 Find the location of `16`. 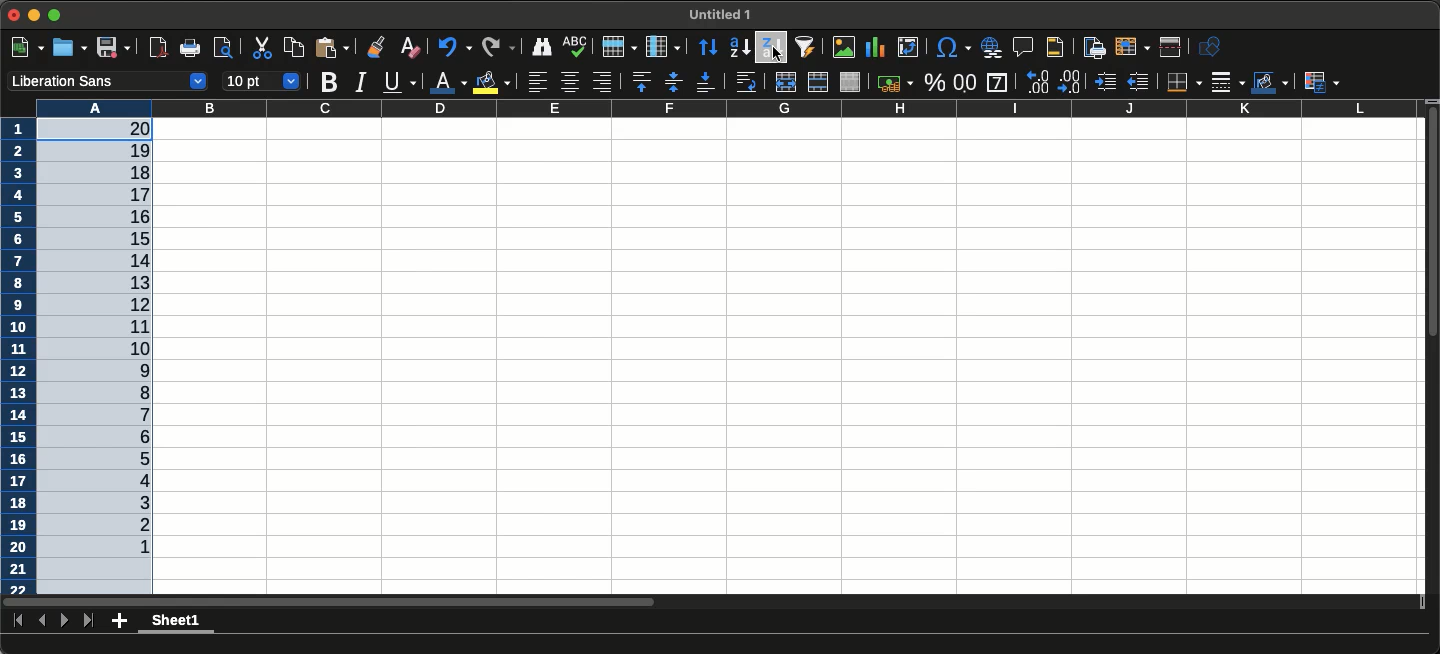

16 is located at coordinates (128, 458).